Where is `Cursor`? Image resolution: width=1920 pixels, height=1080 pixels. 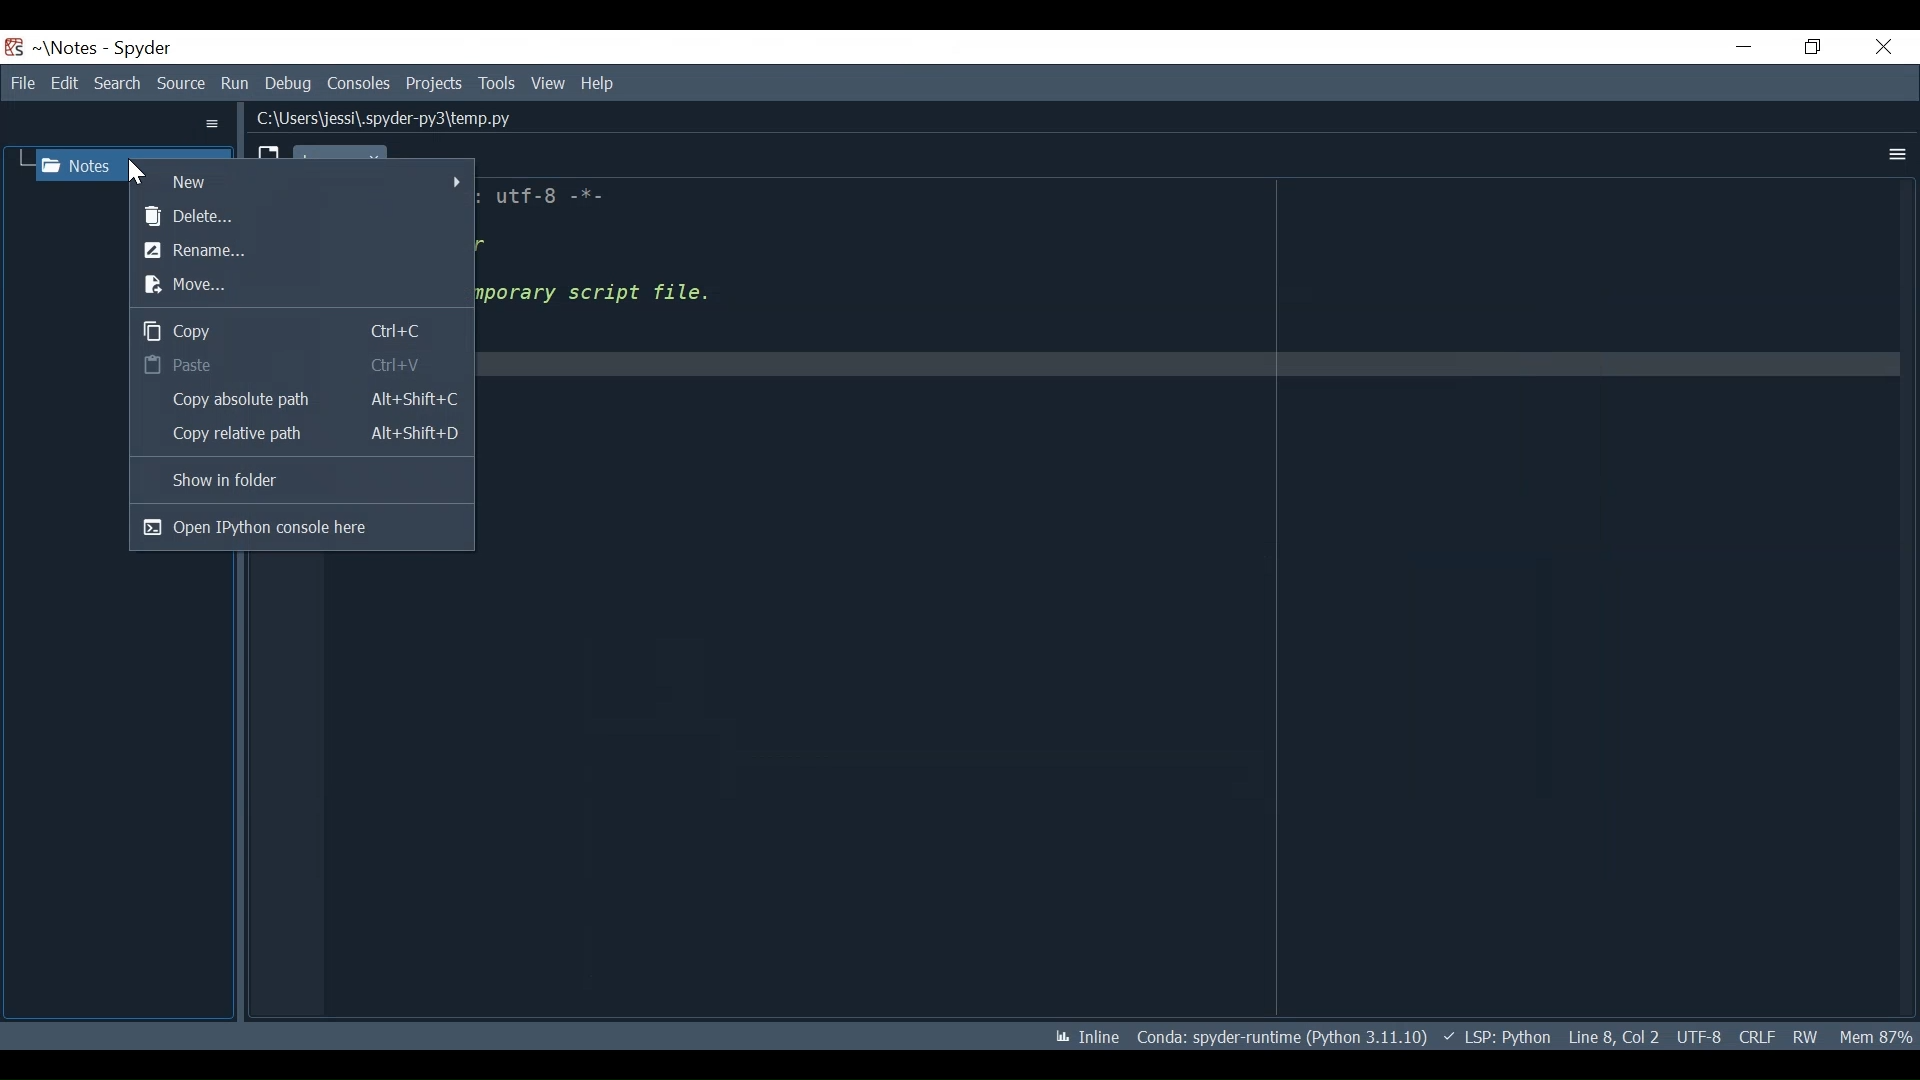 Cursor is located at coordinates (136, 170).